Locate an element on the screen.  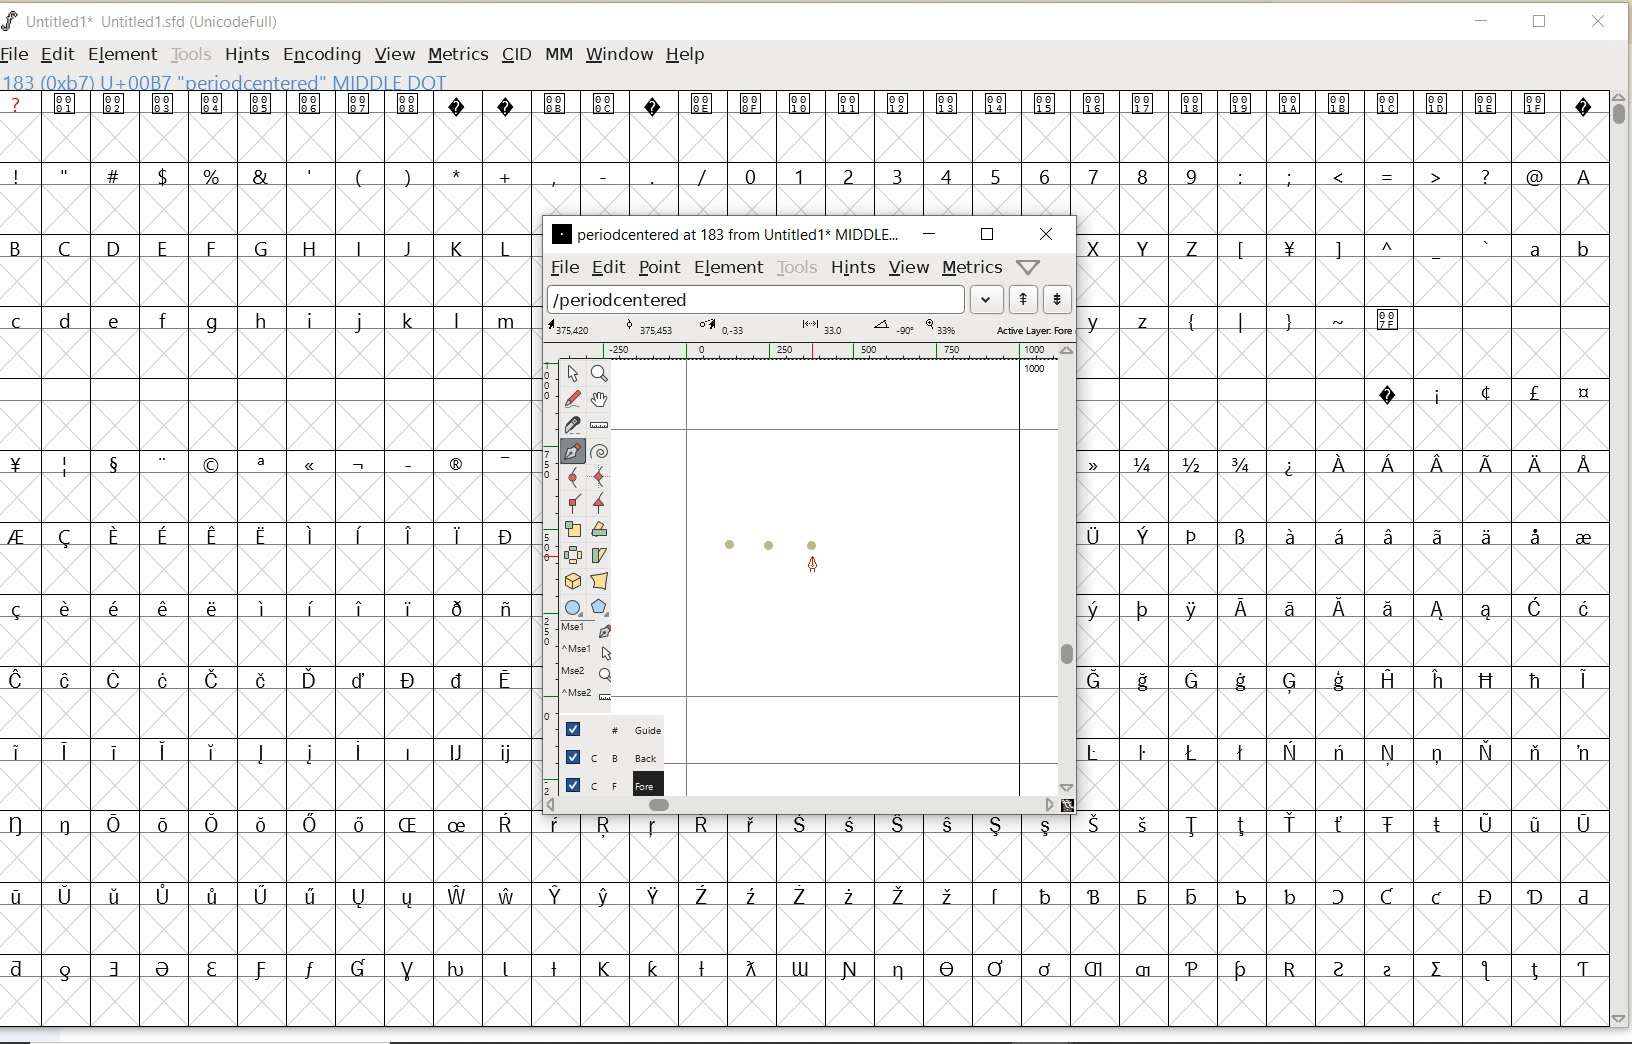
add a point, then drag out its control points is located at coordinates (573, 450).